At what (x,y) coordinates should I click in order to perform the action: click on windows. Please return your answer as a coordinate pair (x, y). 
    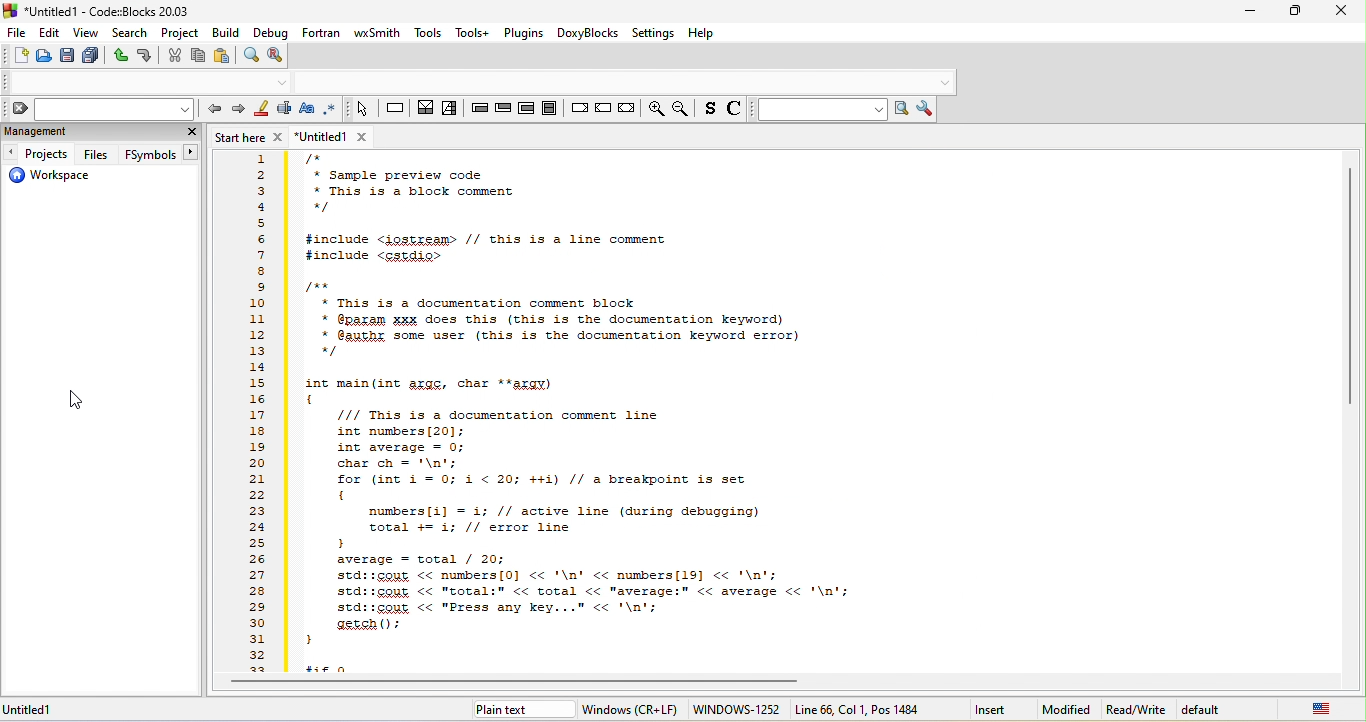
    Looking at the image, I should click on (628, 710).